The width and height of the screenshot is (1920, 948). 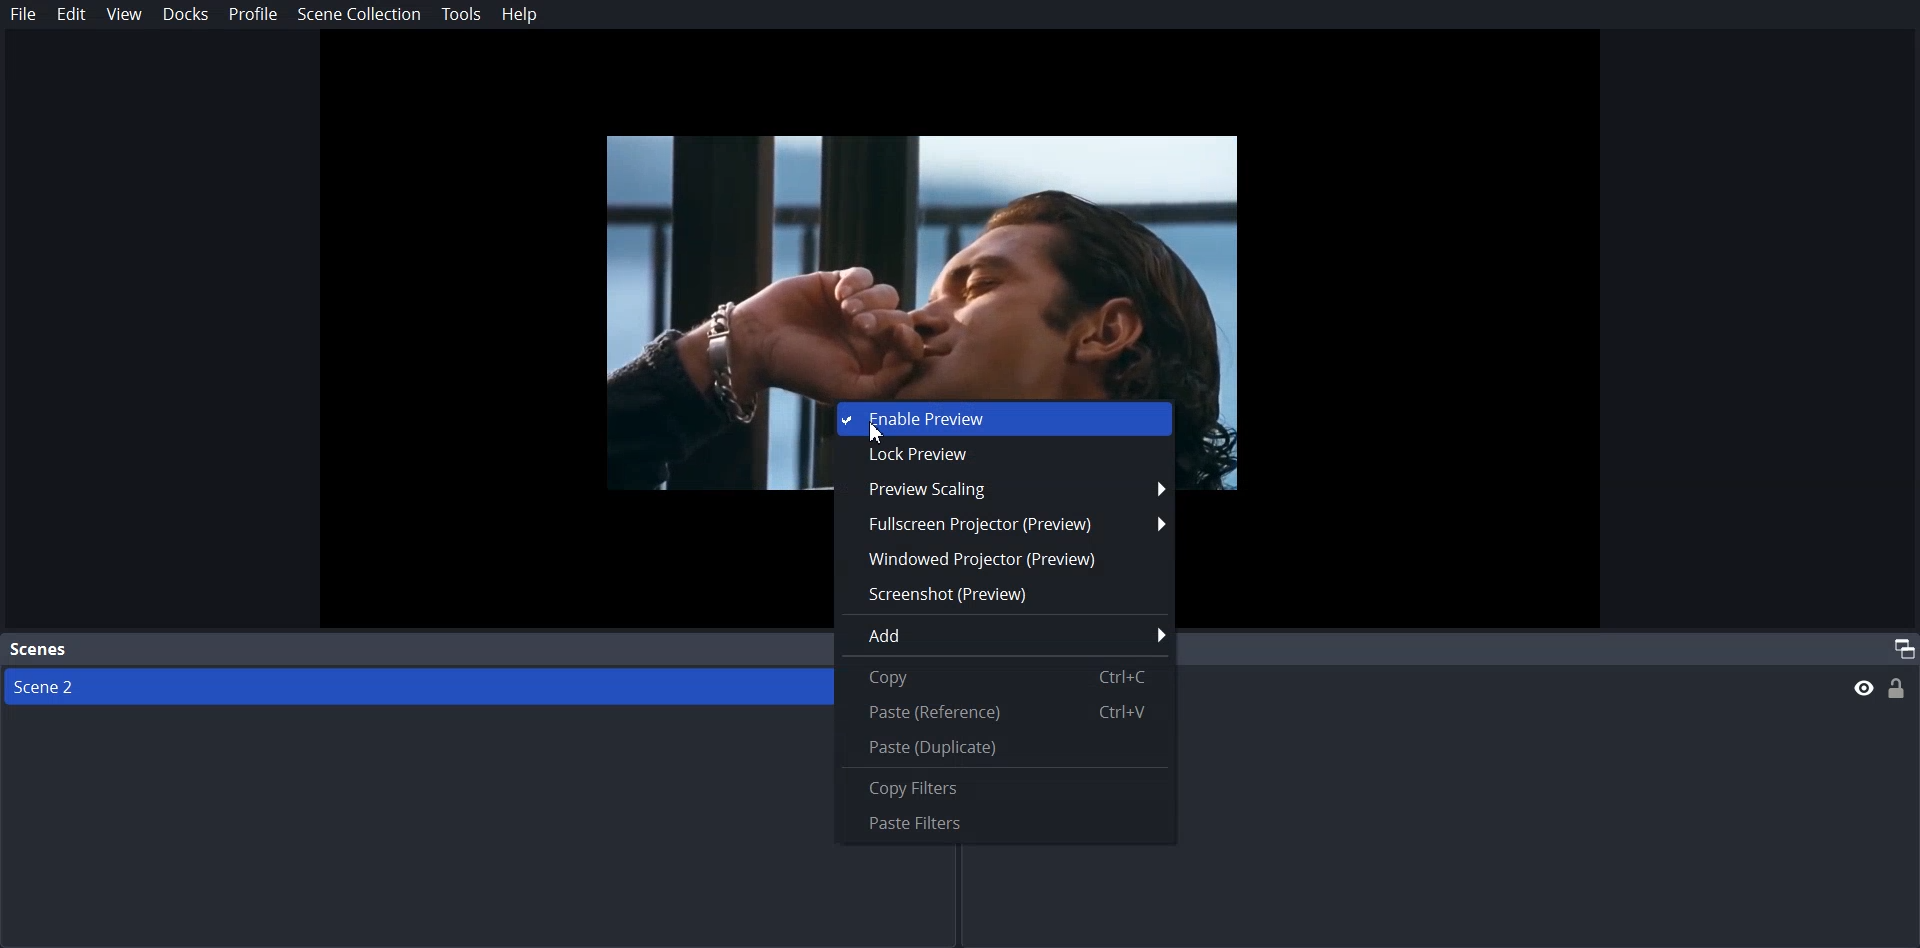 I want to click on Tools, so click(x=460, y=15).